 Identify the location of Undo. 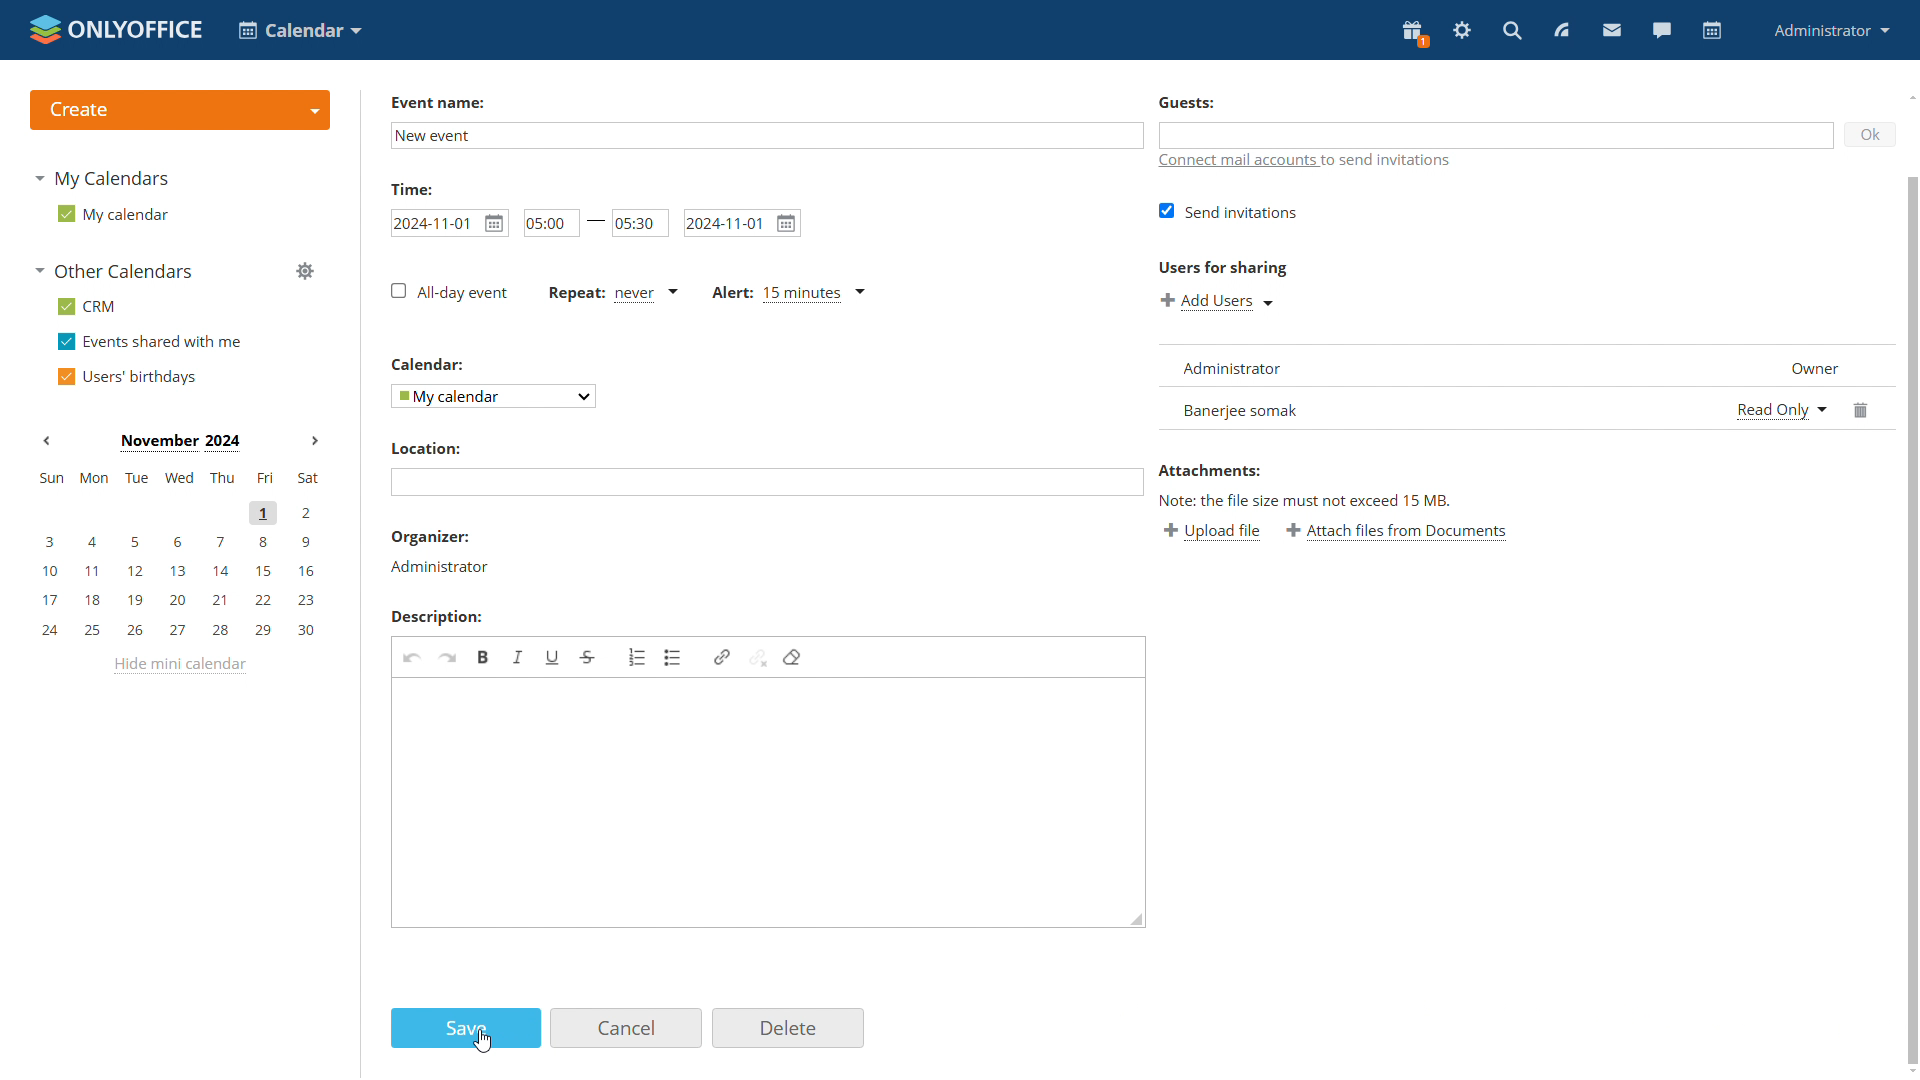
(412, 658).